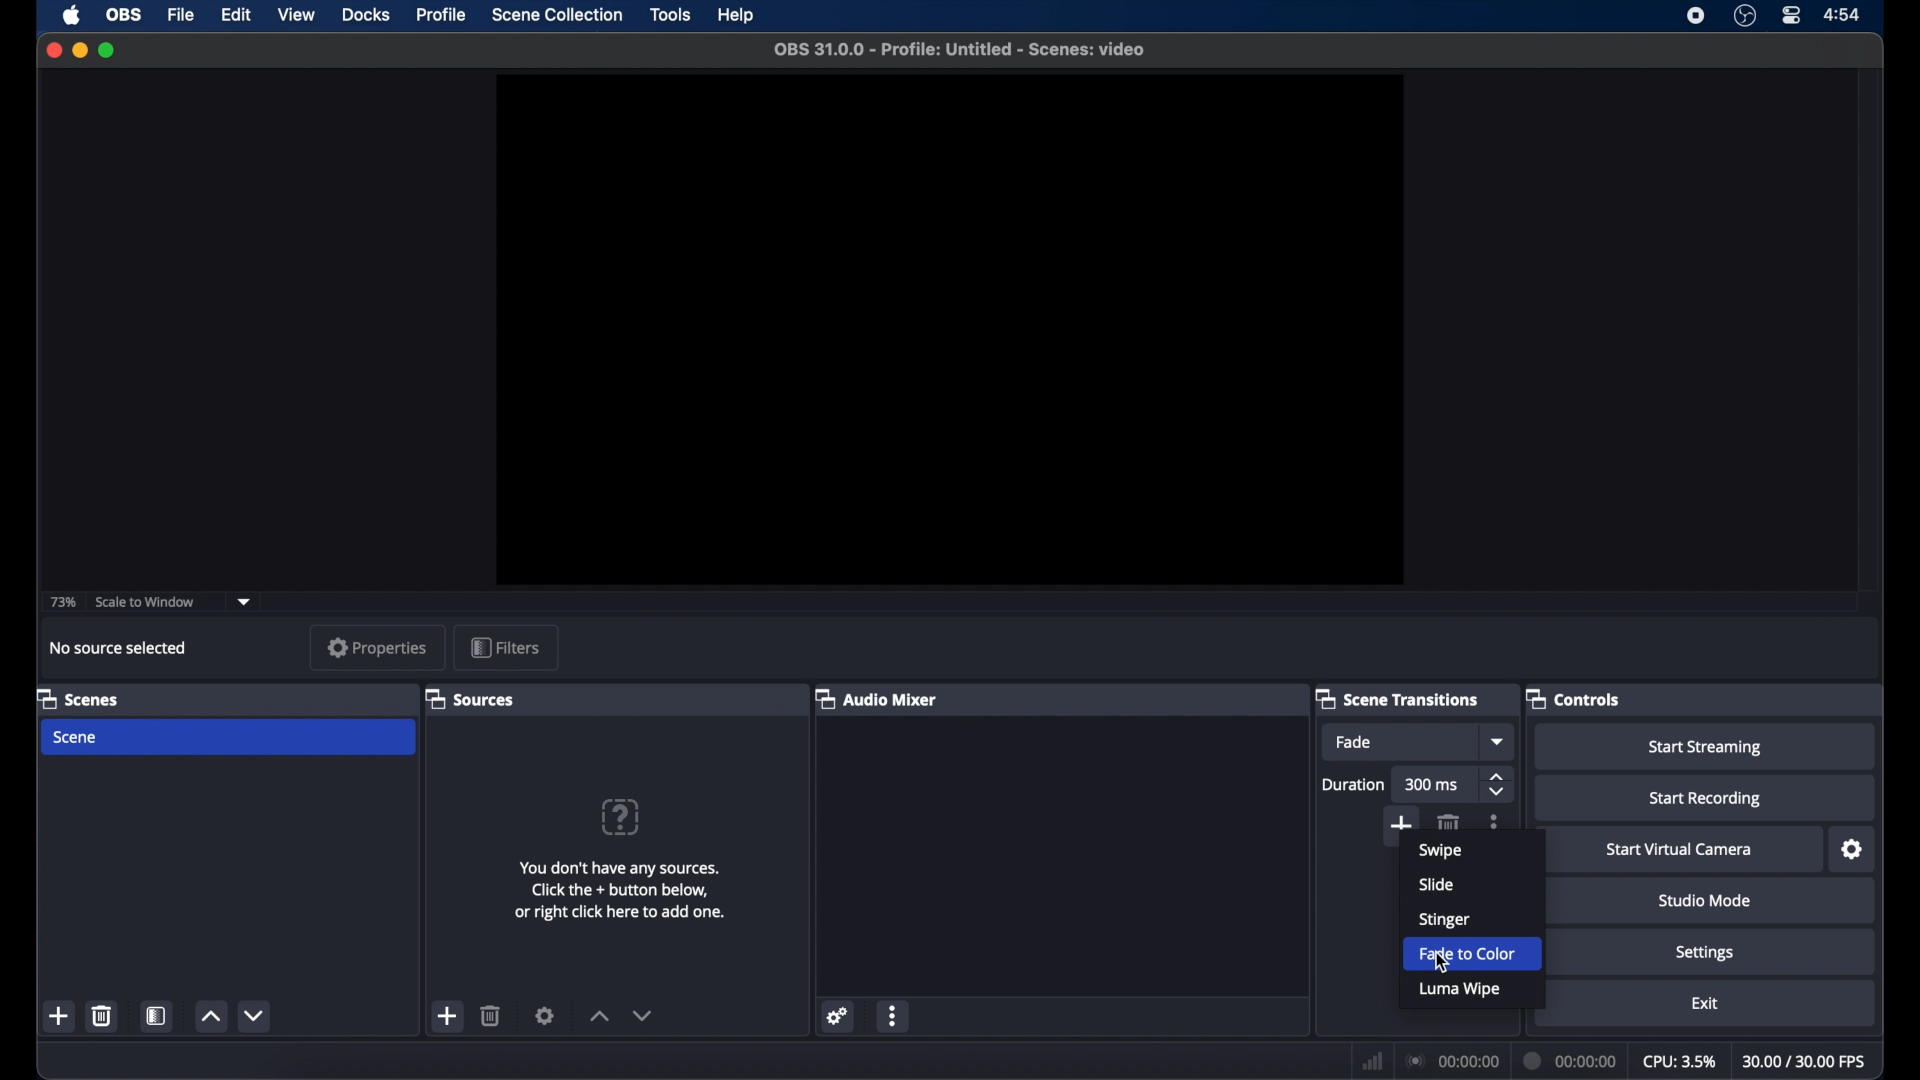 This screenshot has width=1920, height=1080. What do you see at coordinates (1488, 954) in the screenshot?
I see `fade to color` at bounding box center [1488, 954].